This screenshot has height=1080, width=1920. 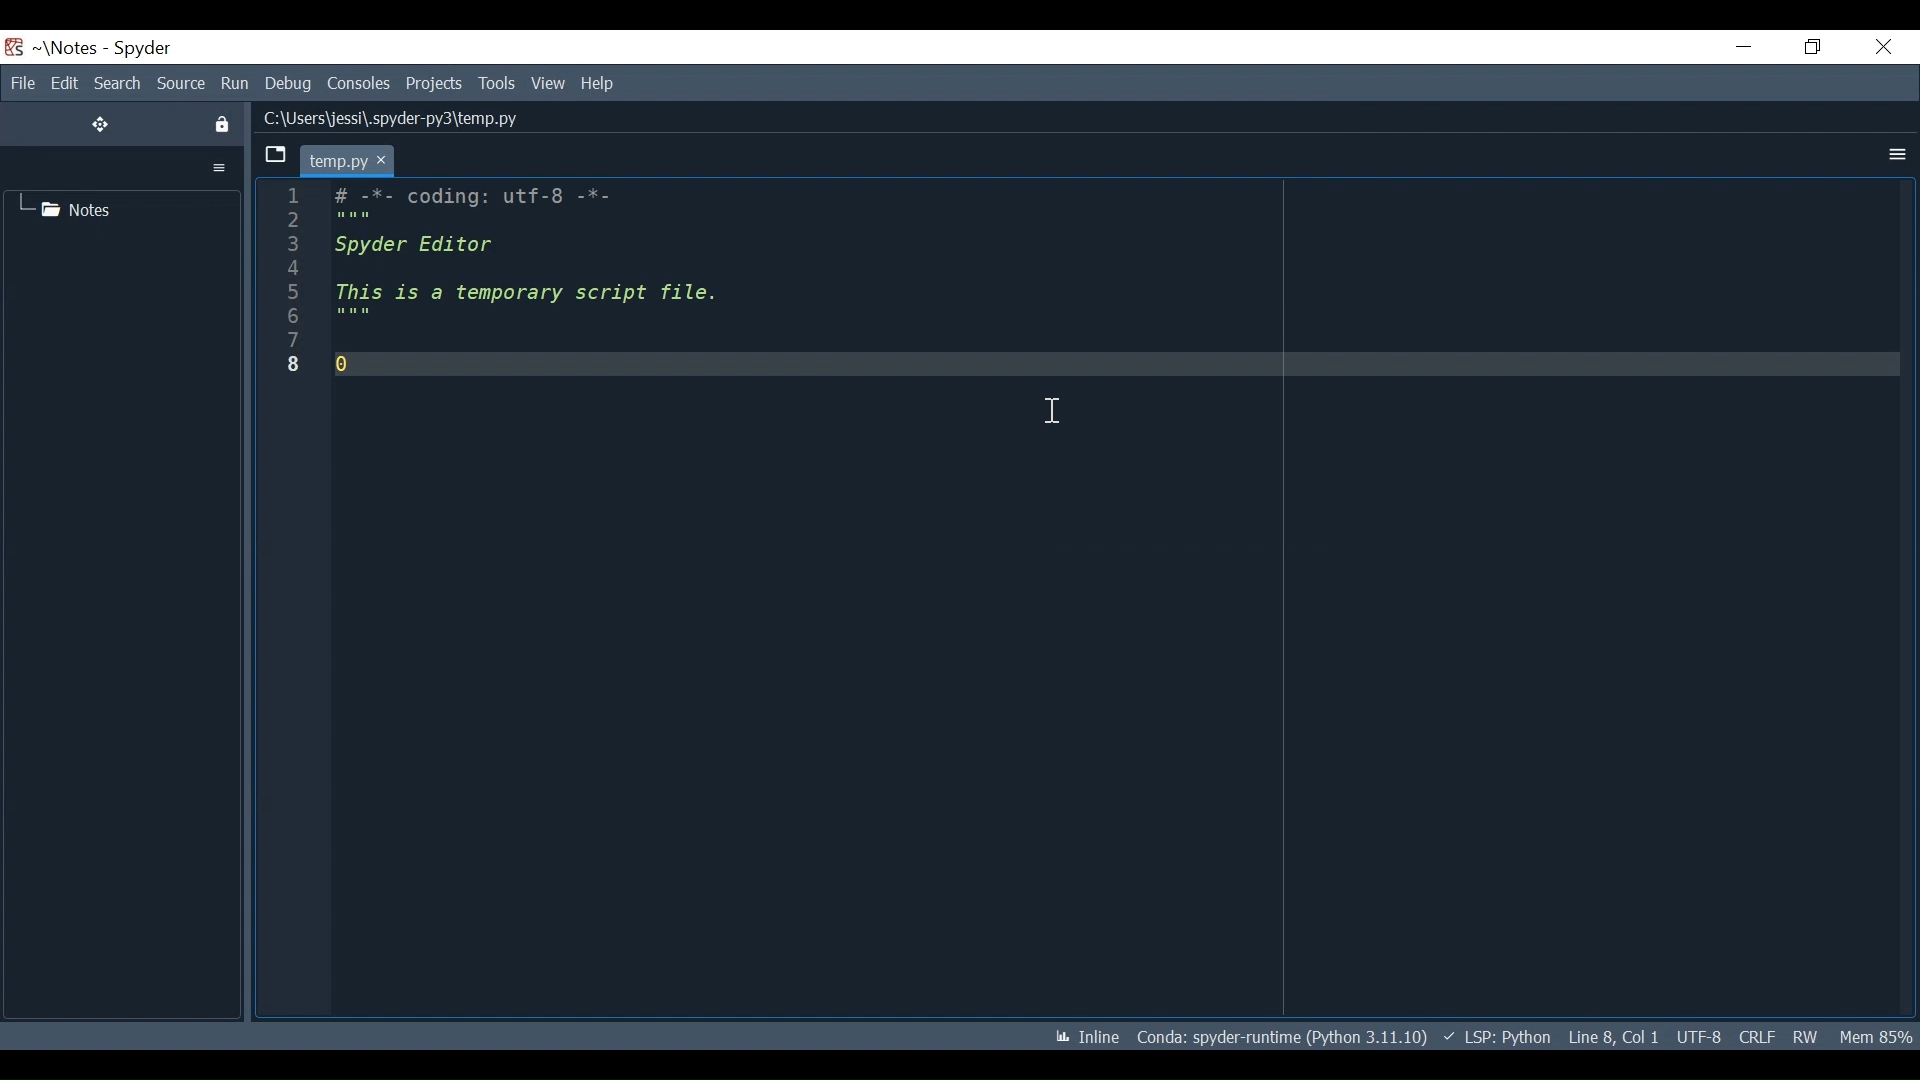 What do you see at coordinates (235, 84) in the screenshot?
I see `Run` at bounding box center [235, 84].